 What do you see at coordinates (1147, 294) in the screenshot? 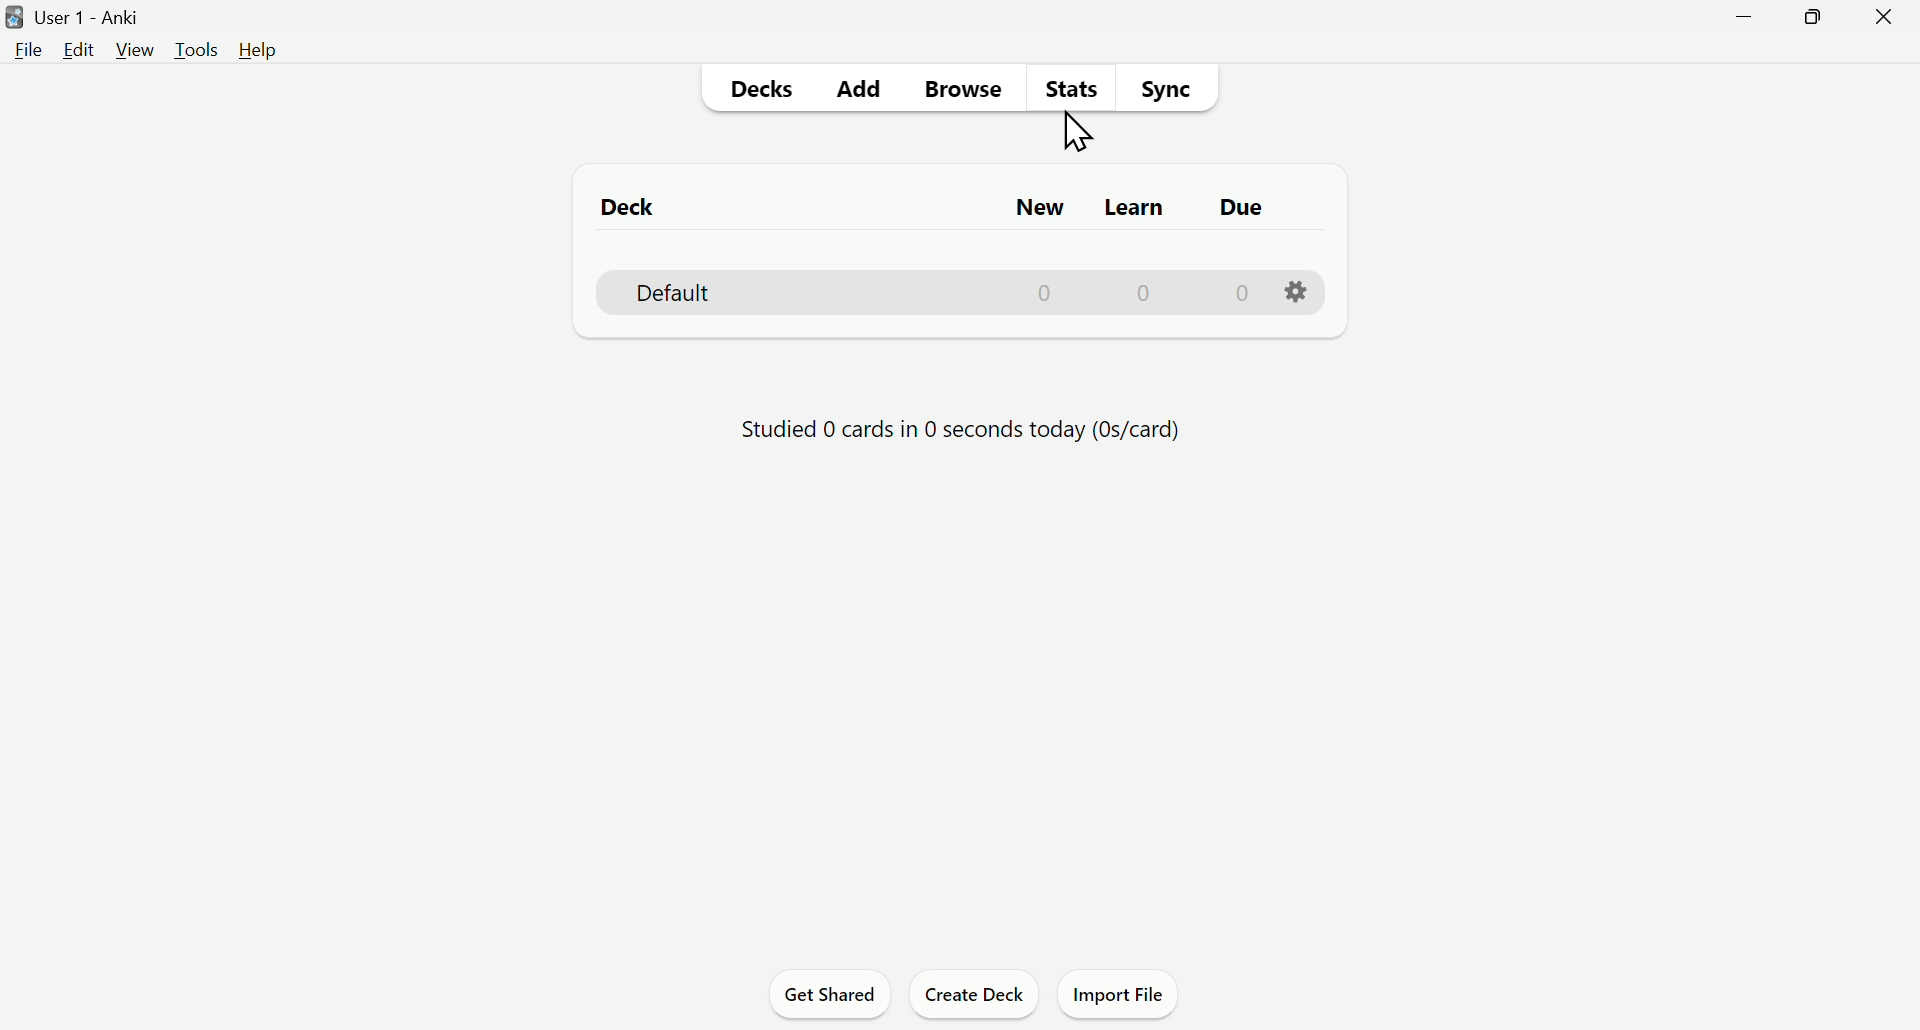
I see `0` at bounding box center [1147, 294].